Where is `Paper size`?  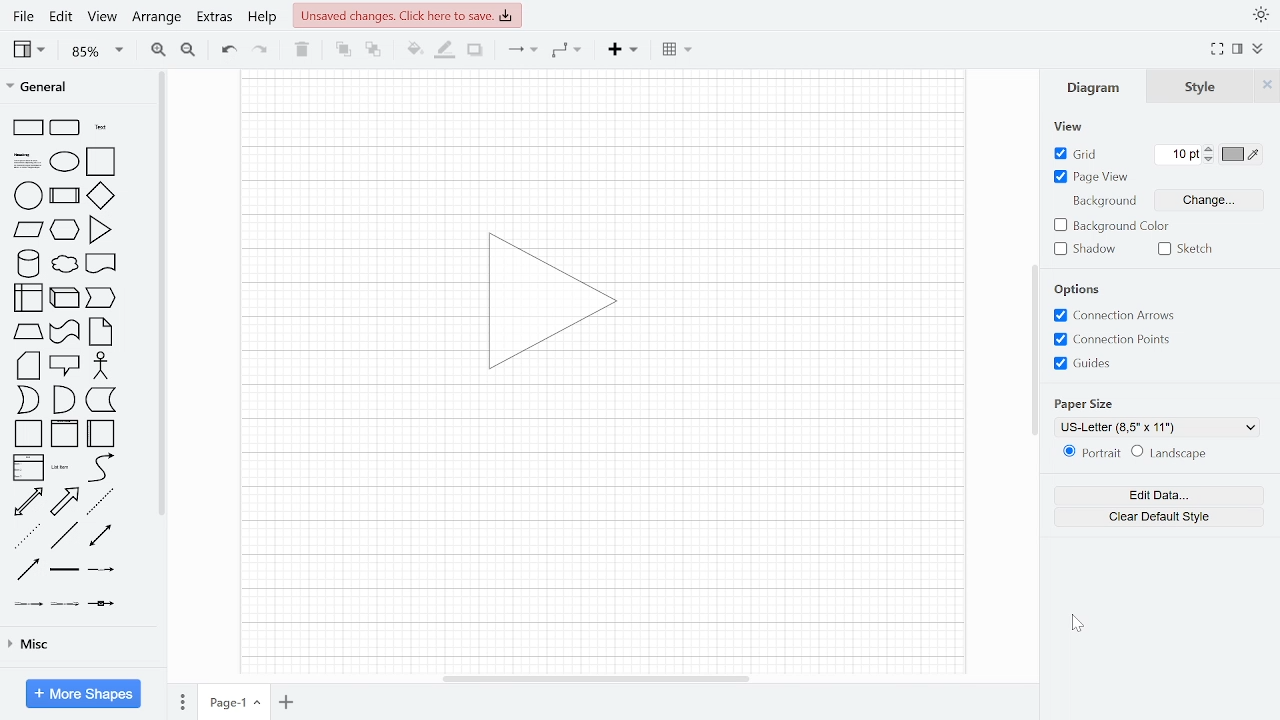 Paper size is located at coordinates (1083, 404).